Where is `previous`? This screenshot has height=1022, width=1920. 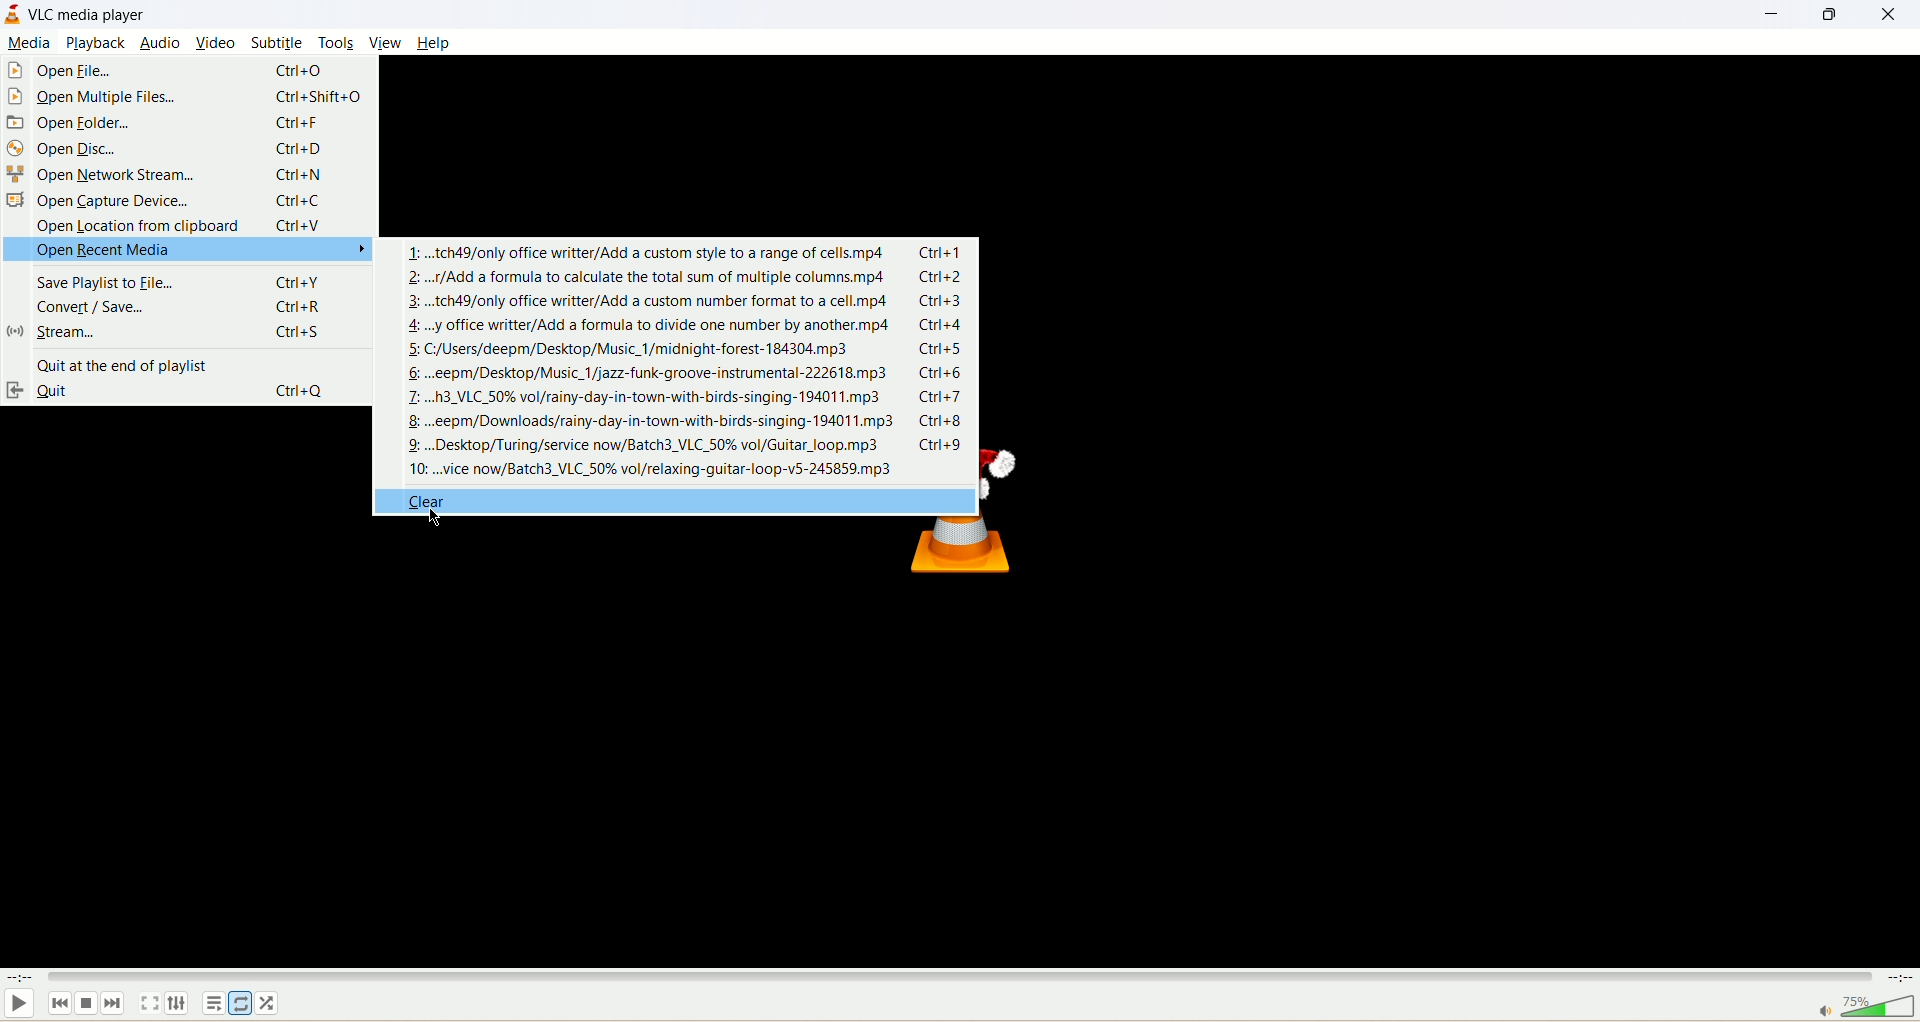 previous is located at coordinates (57, 1005).